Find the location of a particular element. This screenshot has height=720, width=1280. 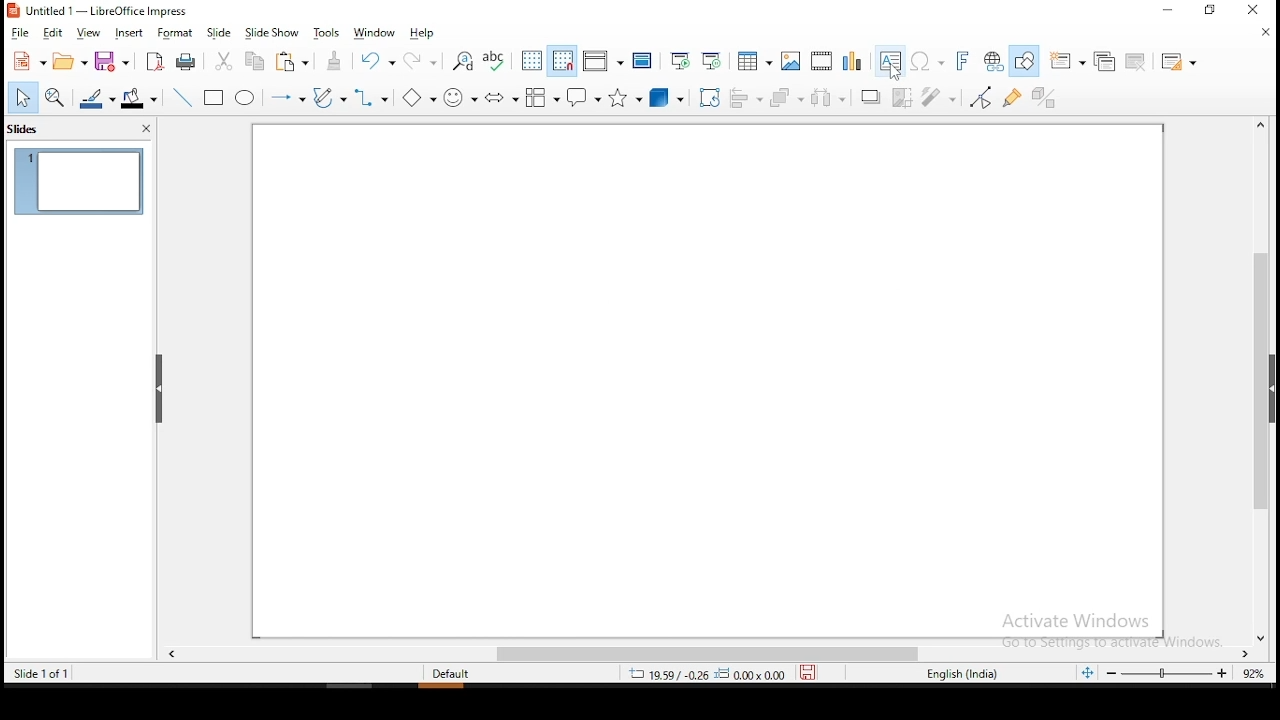

redo is located at coordinates (425, 59).